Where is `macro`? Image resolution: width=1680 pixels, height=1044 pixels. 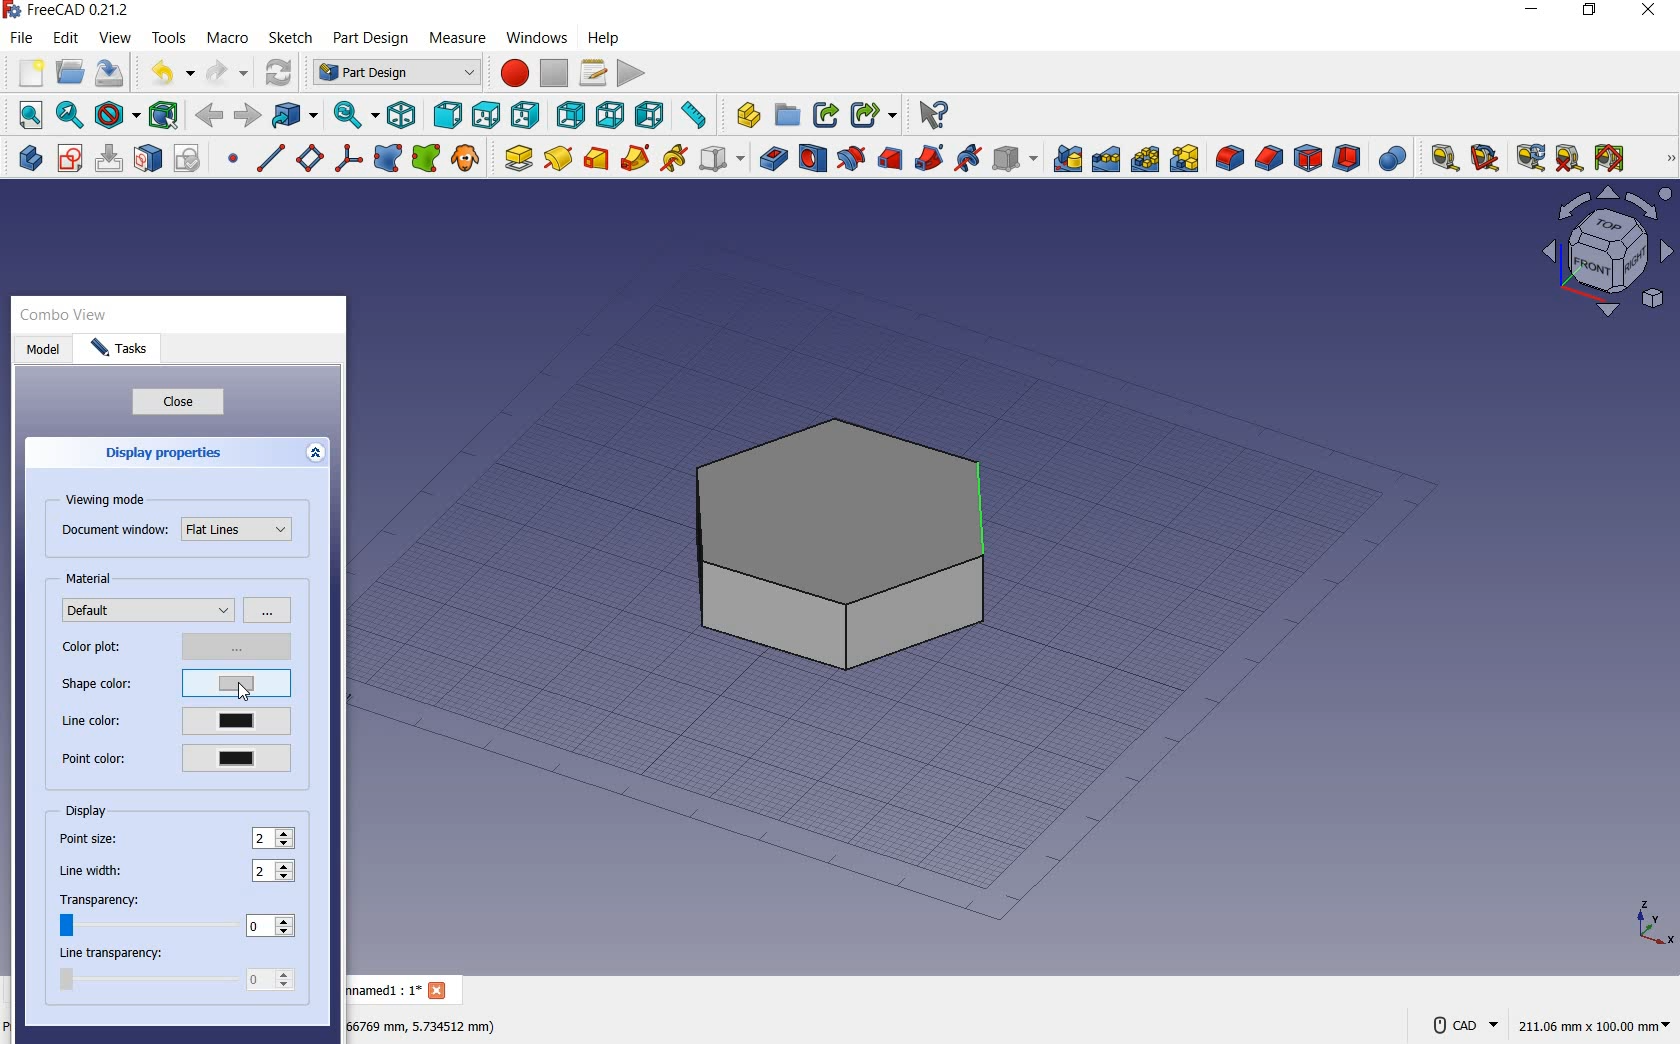 macro is located at coordinates (228, 38).